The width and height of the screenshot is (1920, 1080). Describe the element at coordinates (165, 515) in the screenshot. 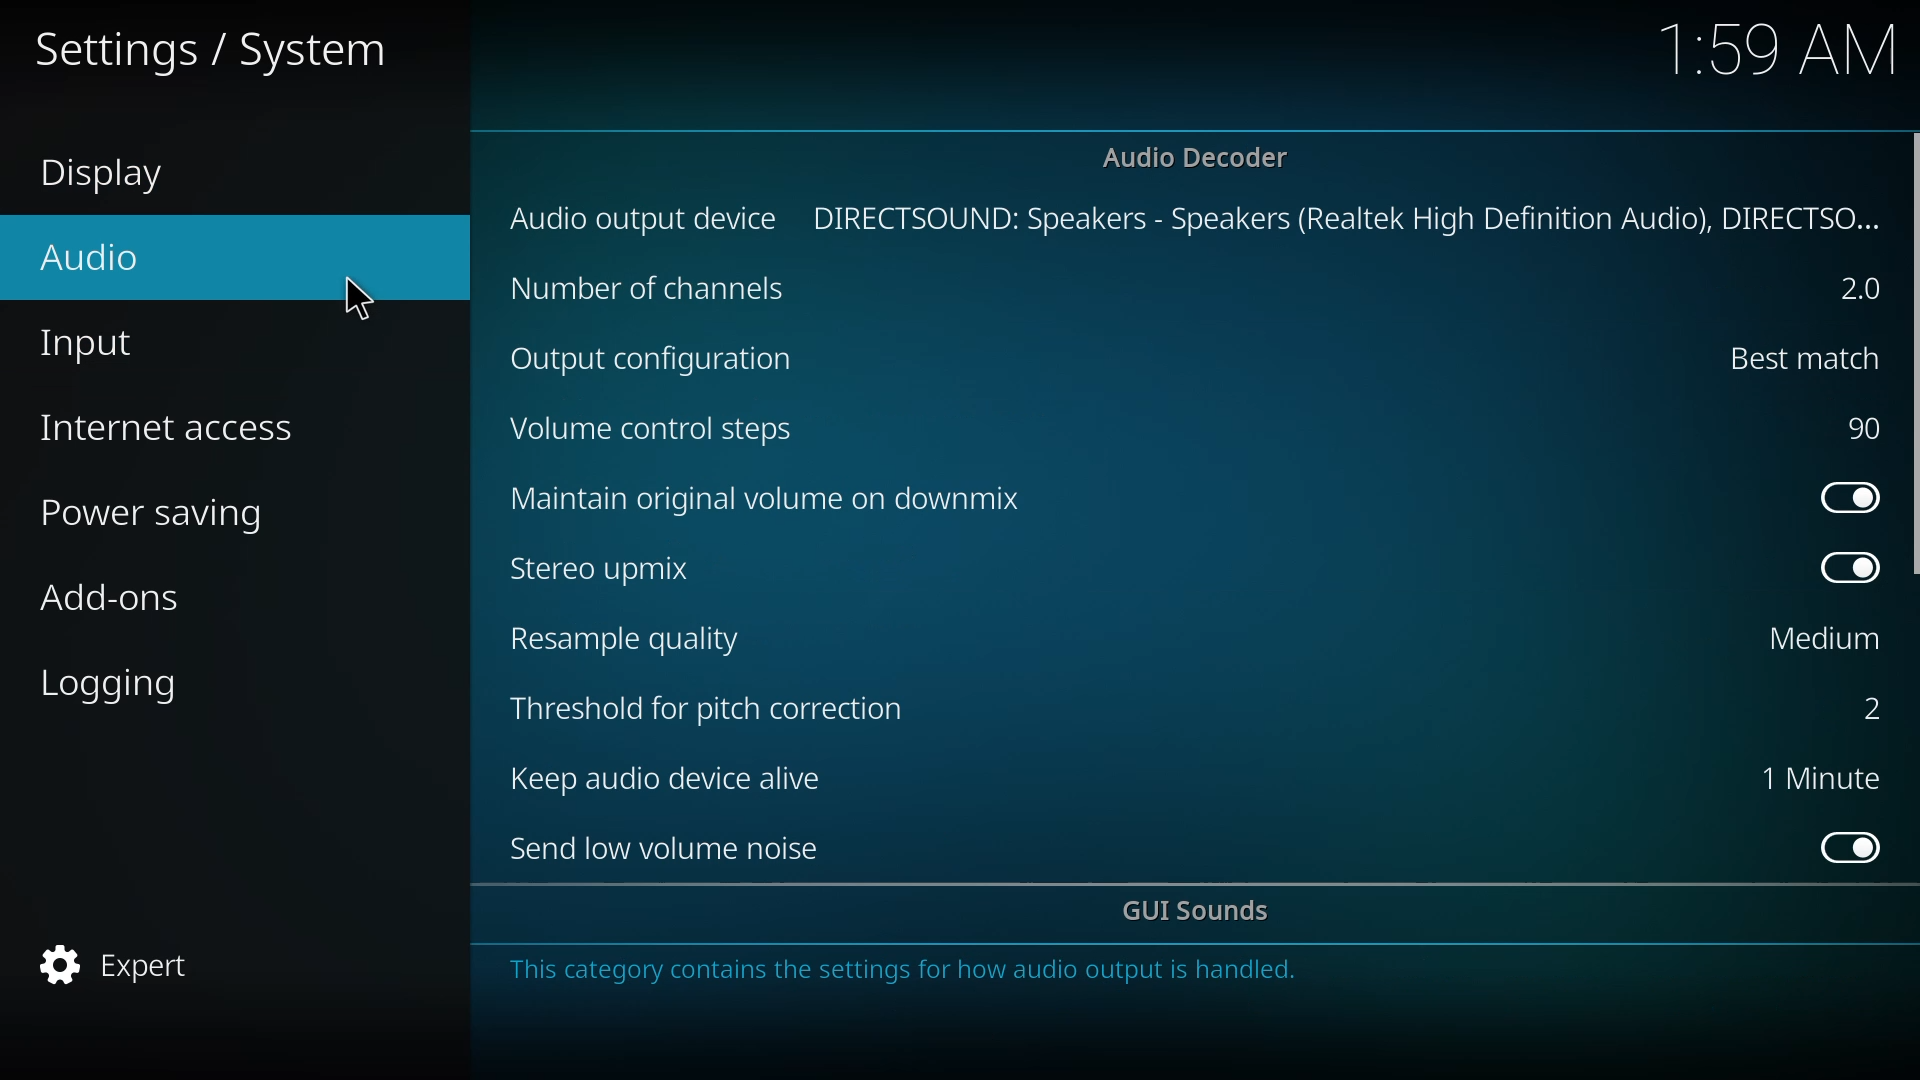

I see `power saving` at that location.